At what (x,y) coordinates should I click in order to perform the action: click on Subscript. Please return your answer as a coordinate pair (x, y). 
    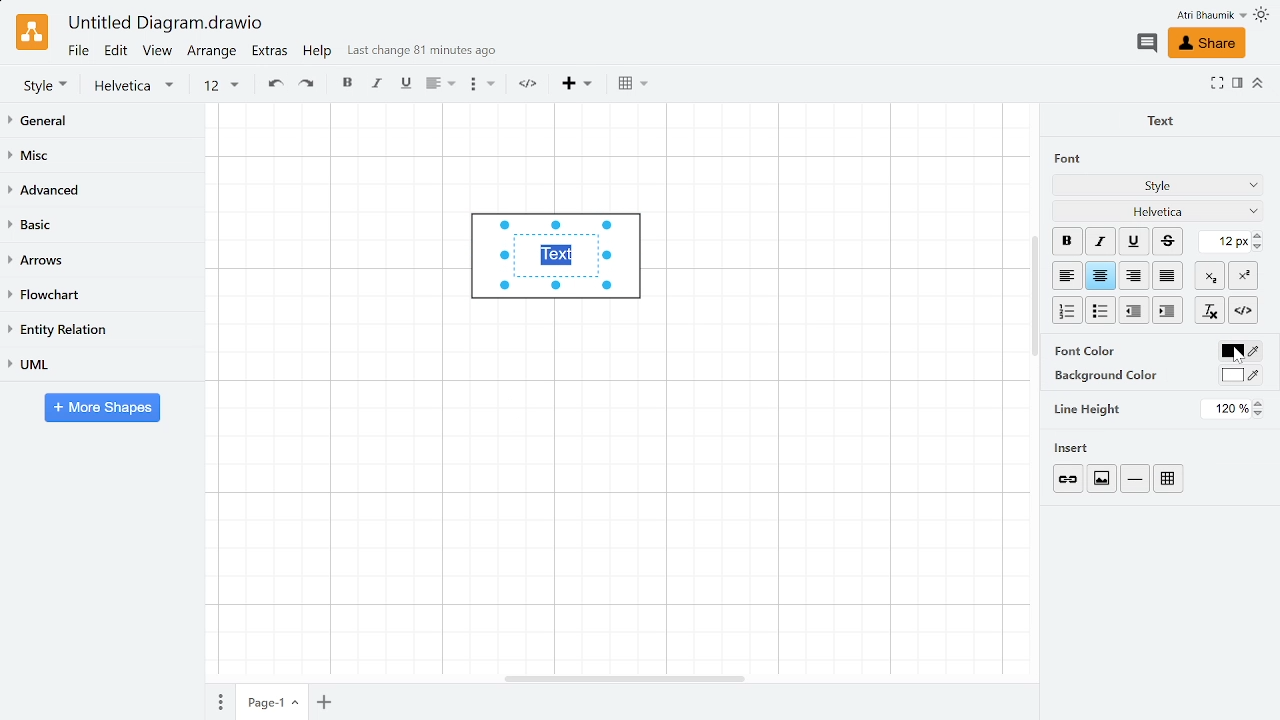
    Looking at the image, I should click on (1210, 275).